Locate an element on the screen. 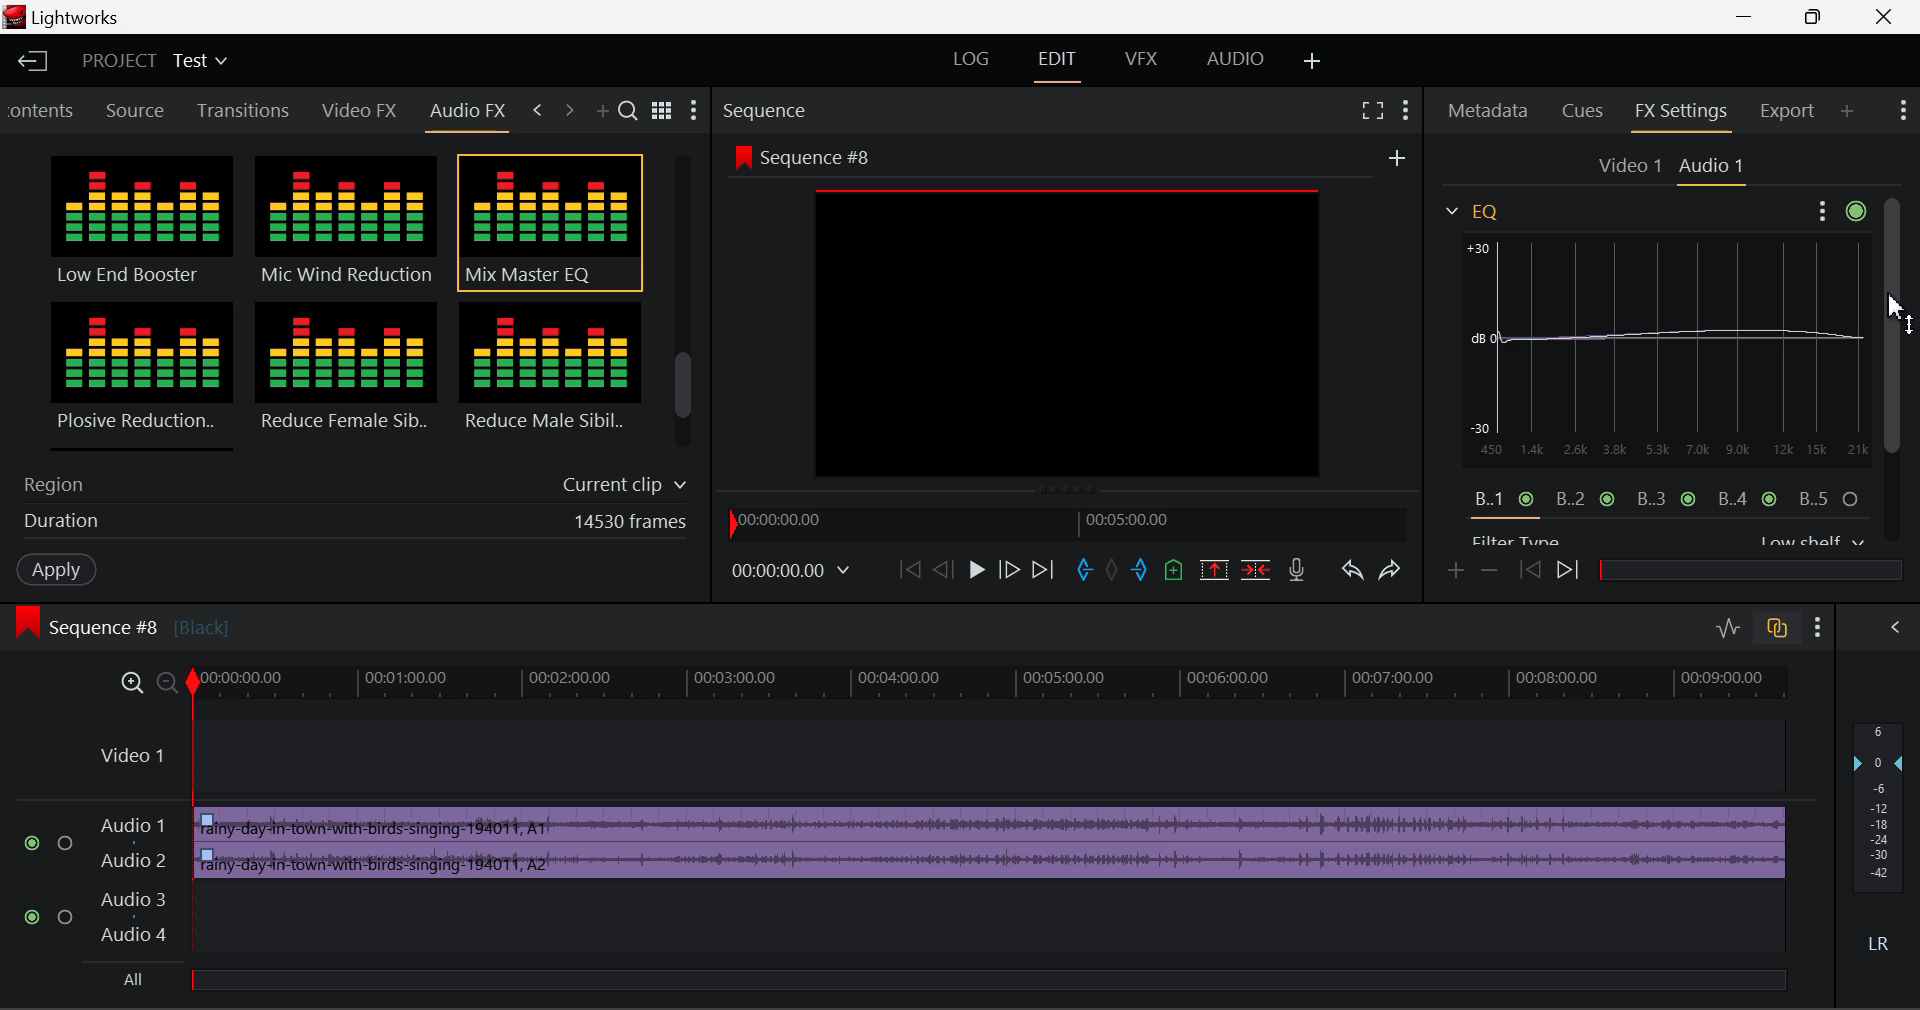 The image size is (1920, 1010). Project Title is located at coordinates (152, 60).